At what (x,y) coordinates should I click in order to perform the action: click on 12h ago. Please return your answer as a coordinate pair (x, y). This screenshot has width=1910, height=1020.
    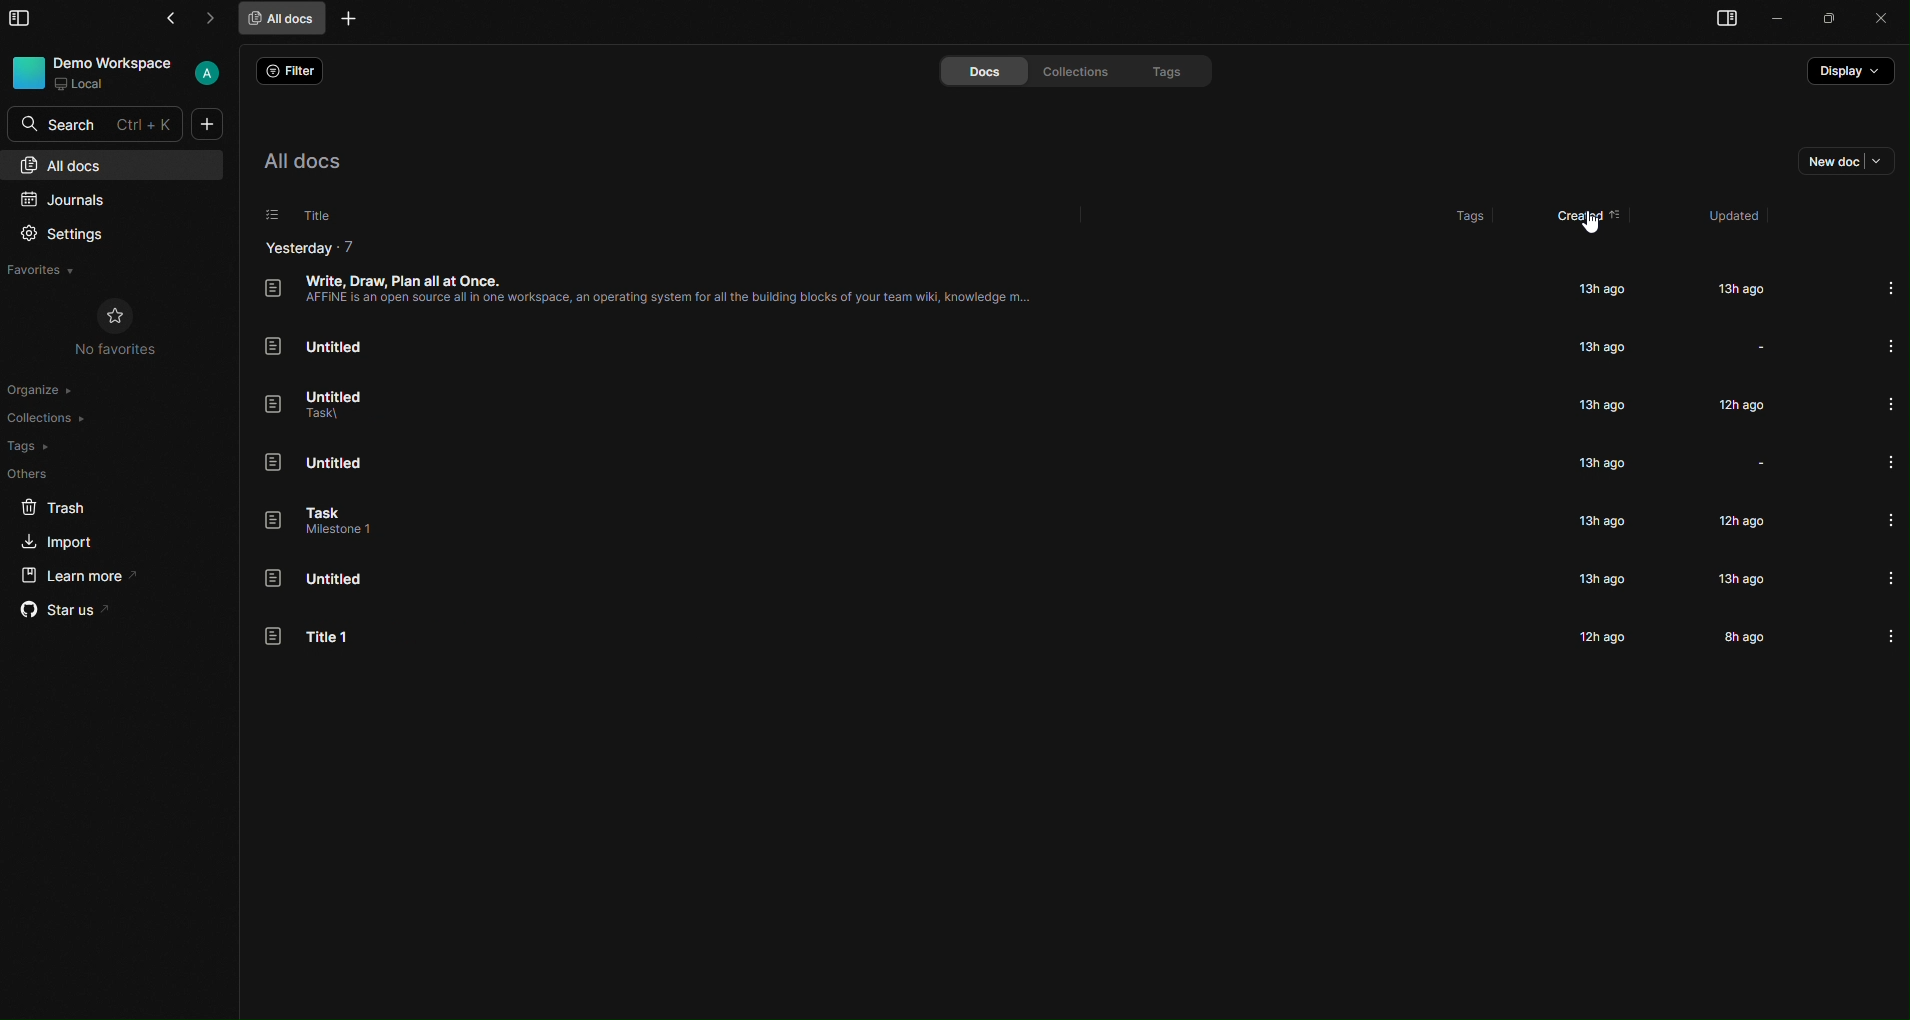
    Looking at the image, I should click on (1736, 405).